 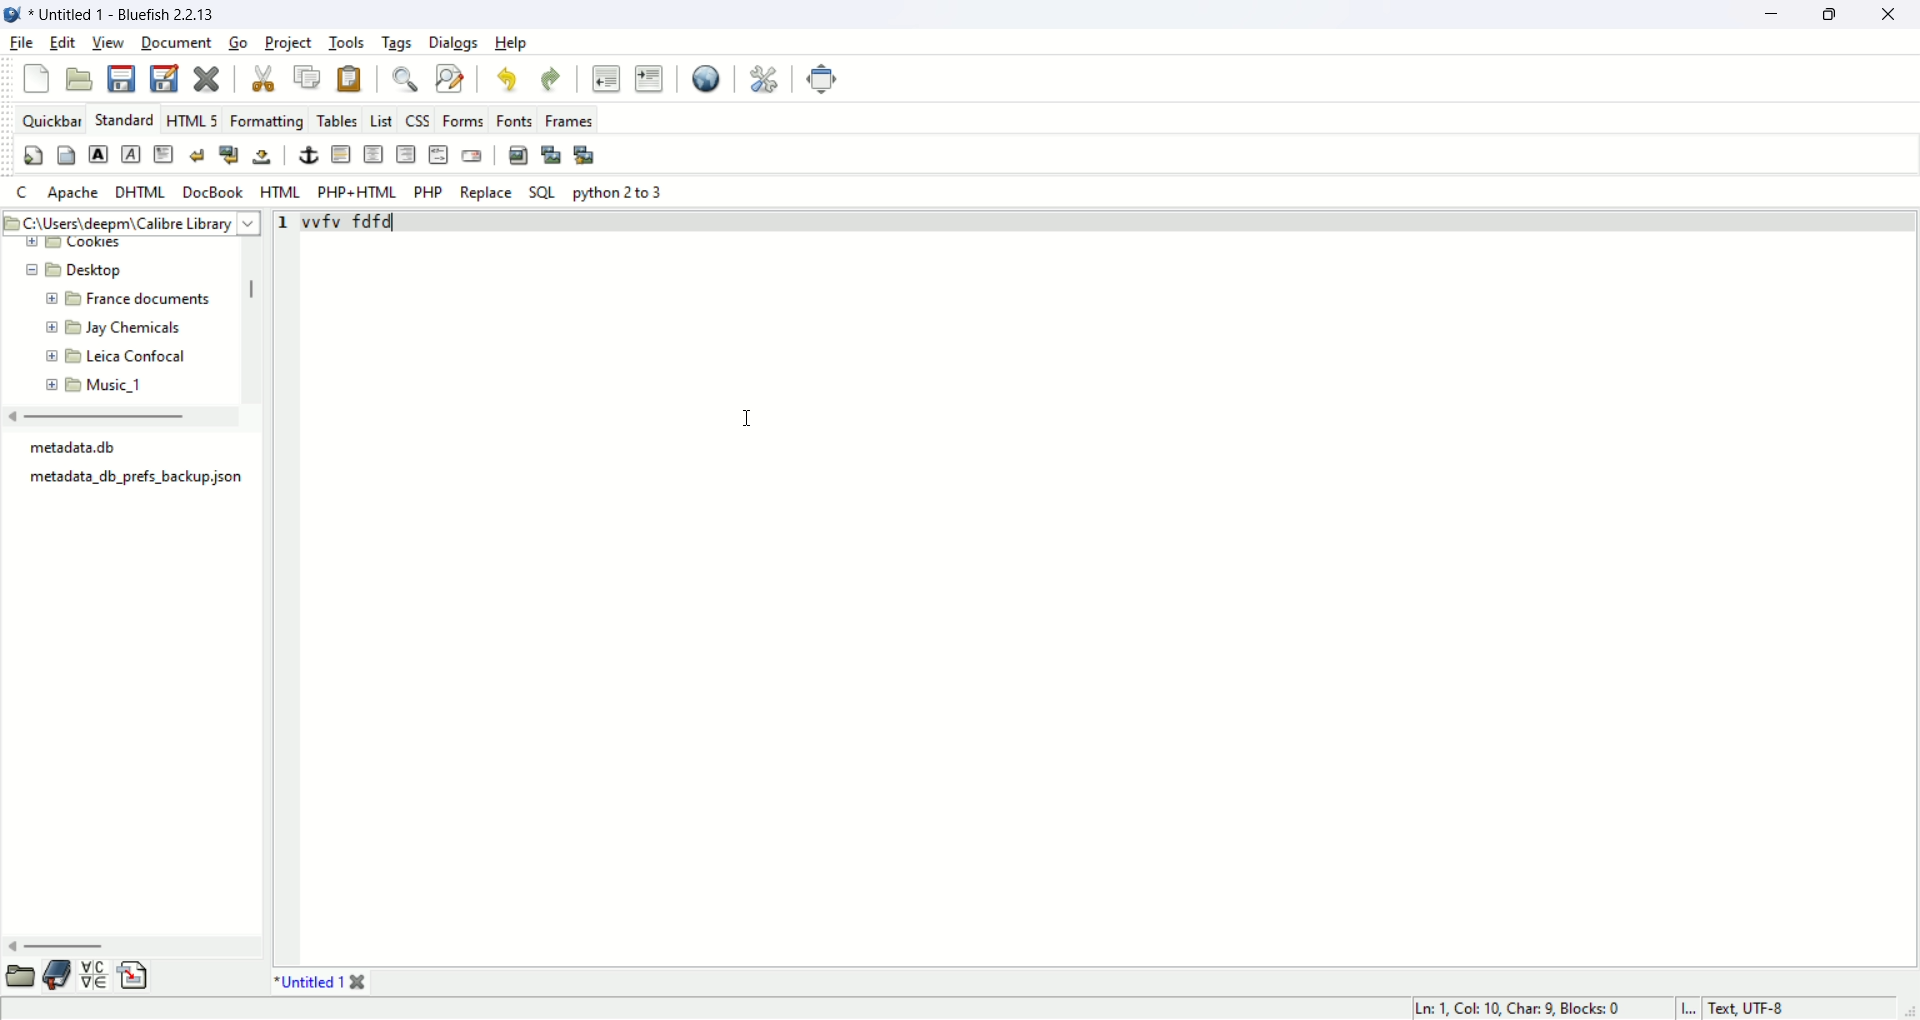 What do you see at coordinates (79, 80) in the screenshot?
I see `open` at bounding box center [79, 80].